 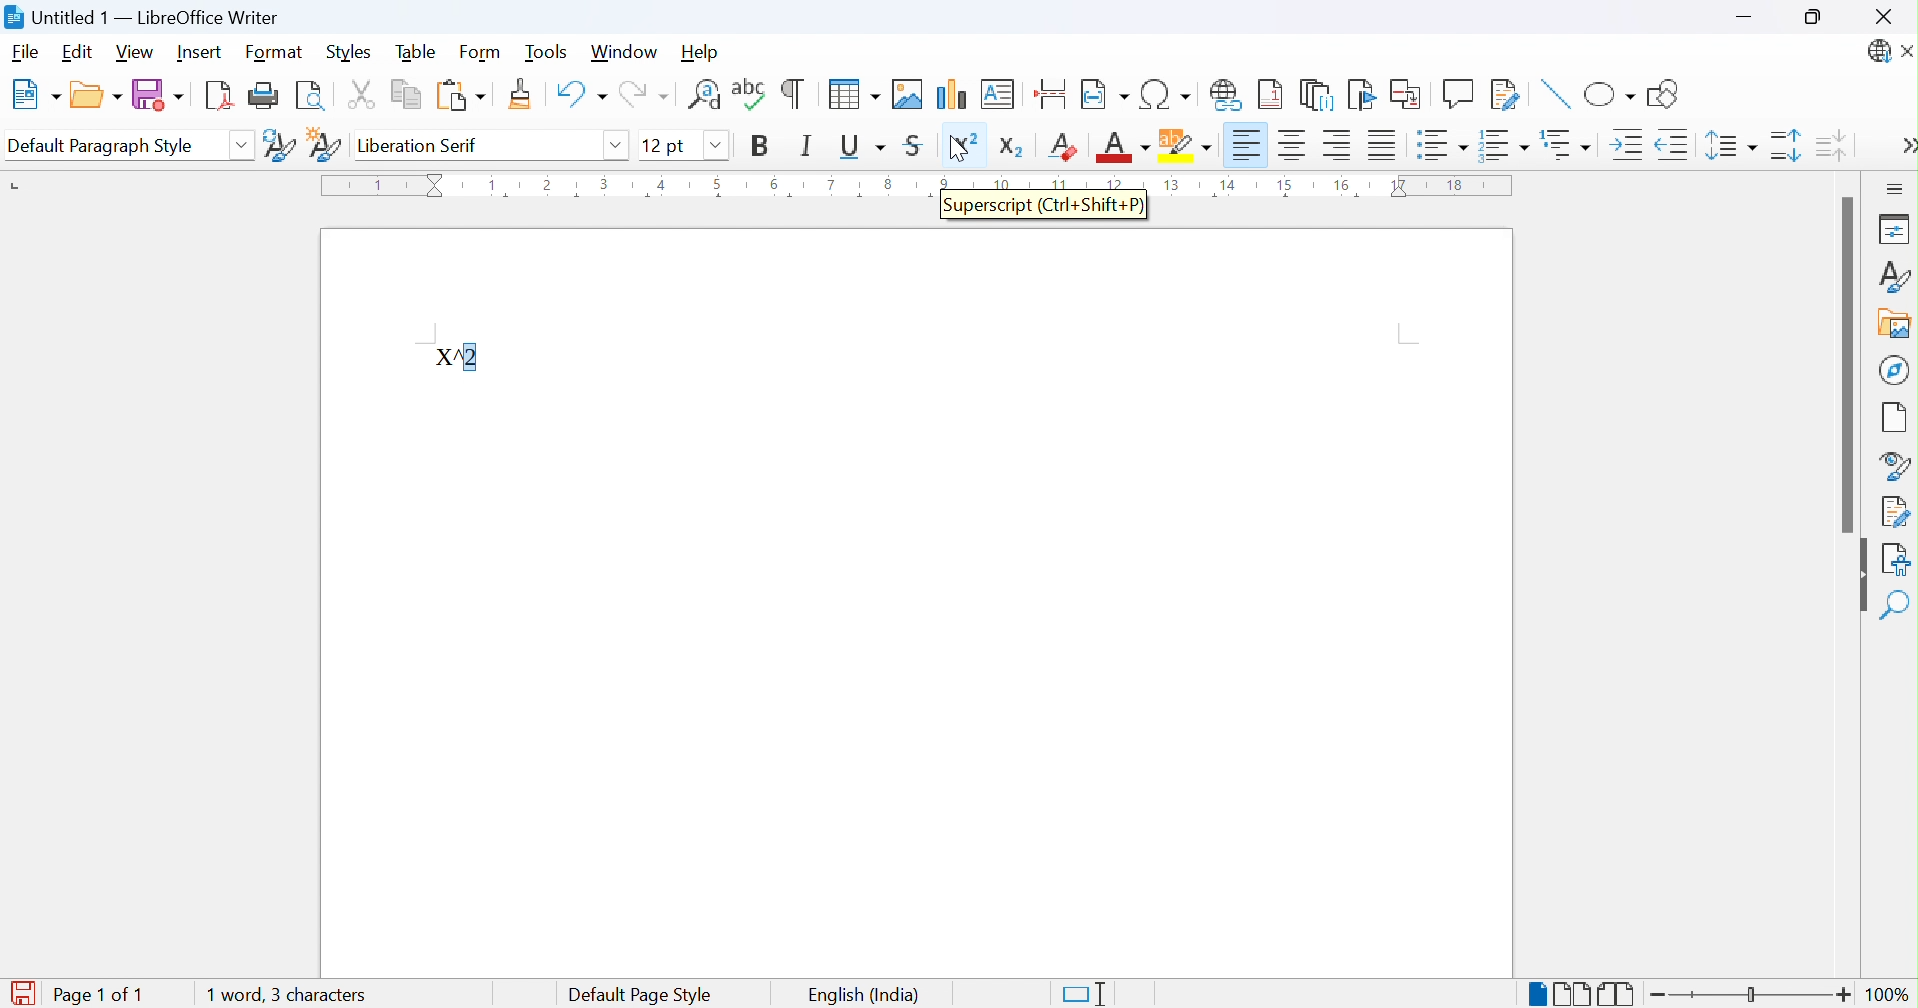 I want to click on Tools, so click(x=544, y=52).